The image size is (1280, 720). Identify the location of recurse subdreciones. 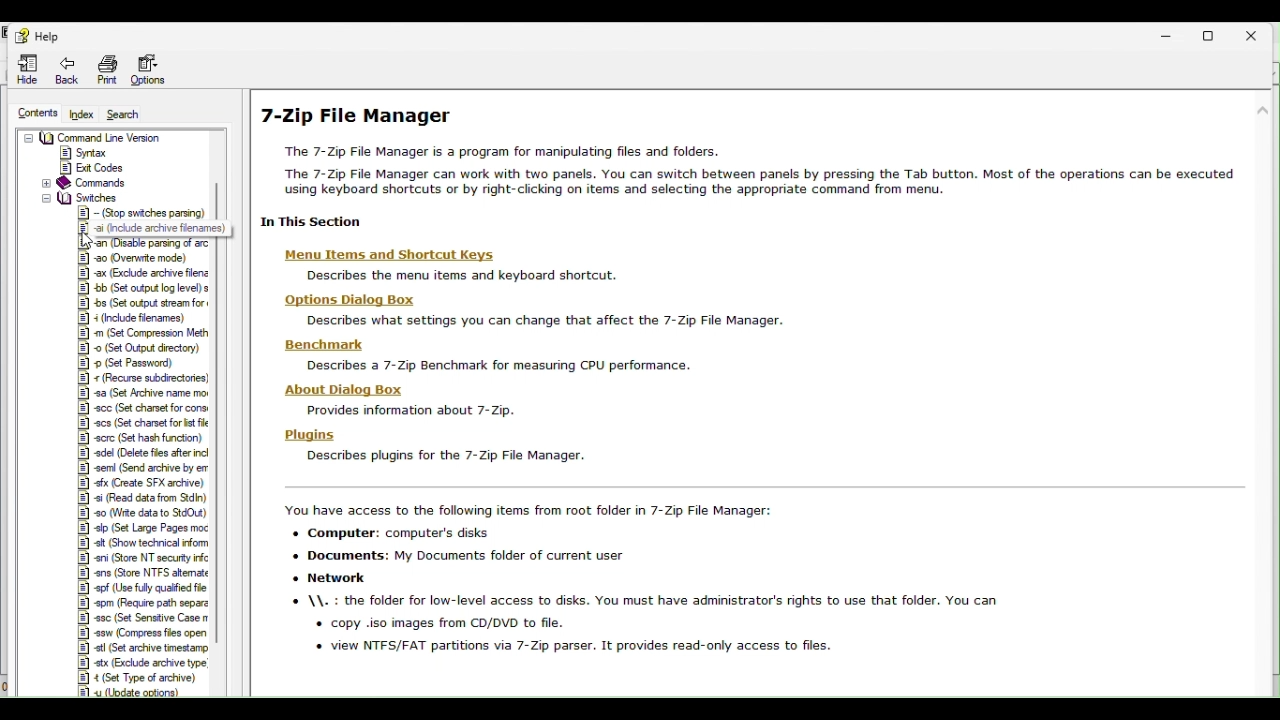
(144, 377).